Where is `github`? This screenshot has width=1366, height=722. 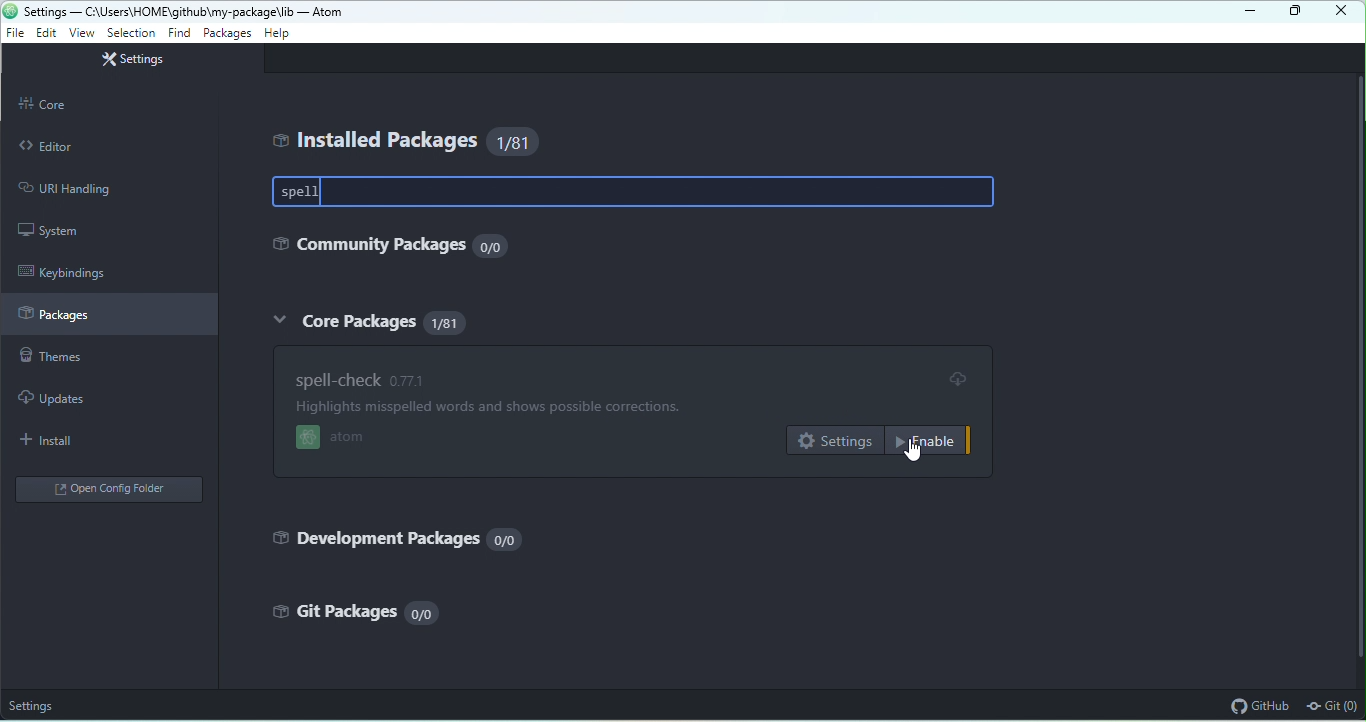
github is located at coordinates (1260, 705).